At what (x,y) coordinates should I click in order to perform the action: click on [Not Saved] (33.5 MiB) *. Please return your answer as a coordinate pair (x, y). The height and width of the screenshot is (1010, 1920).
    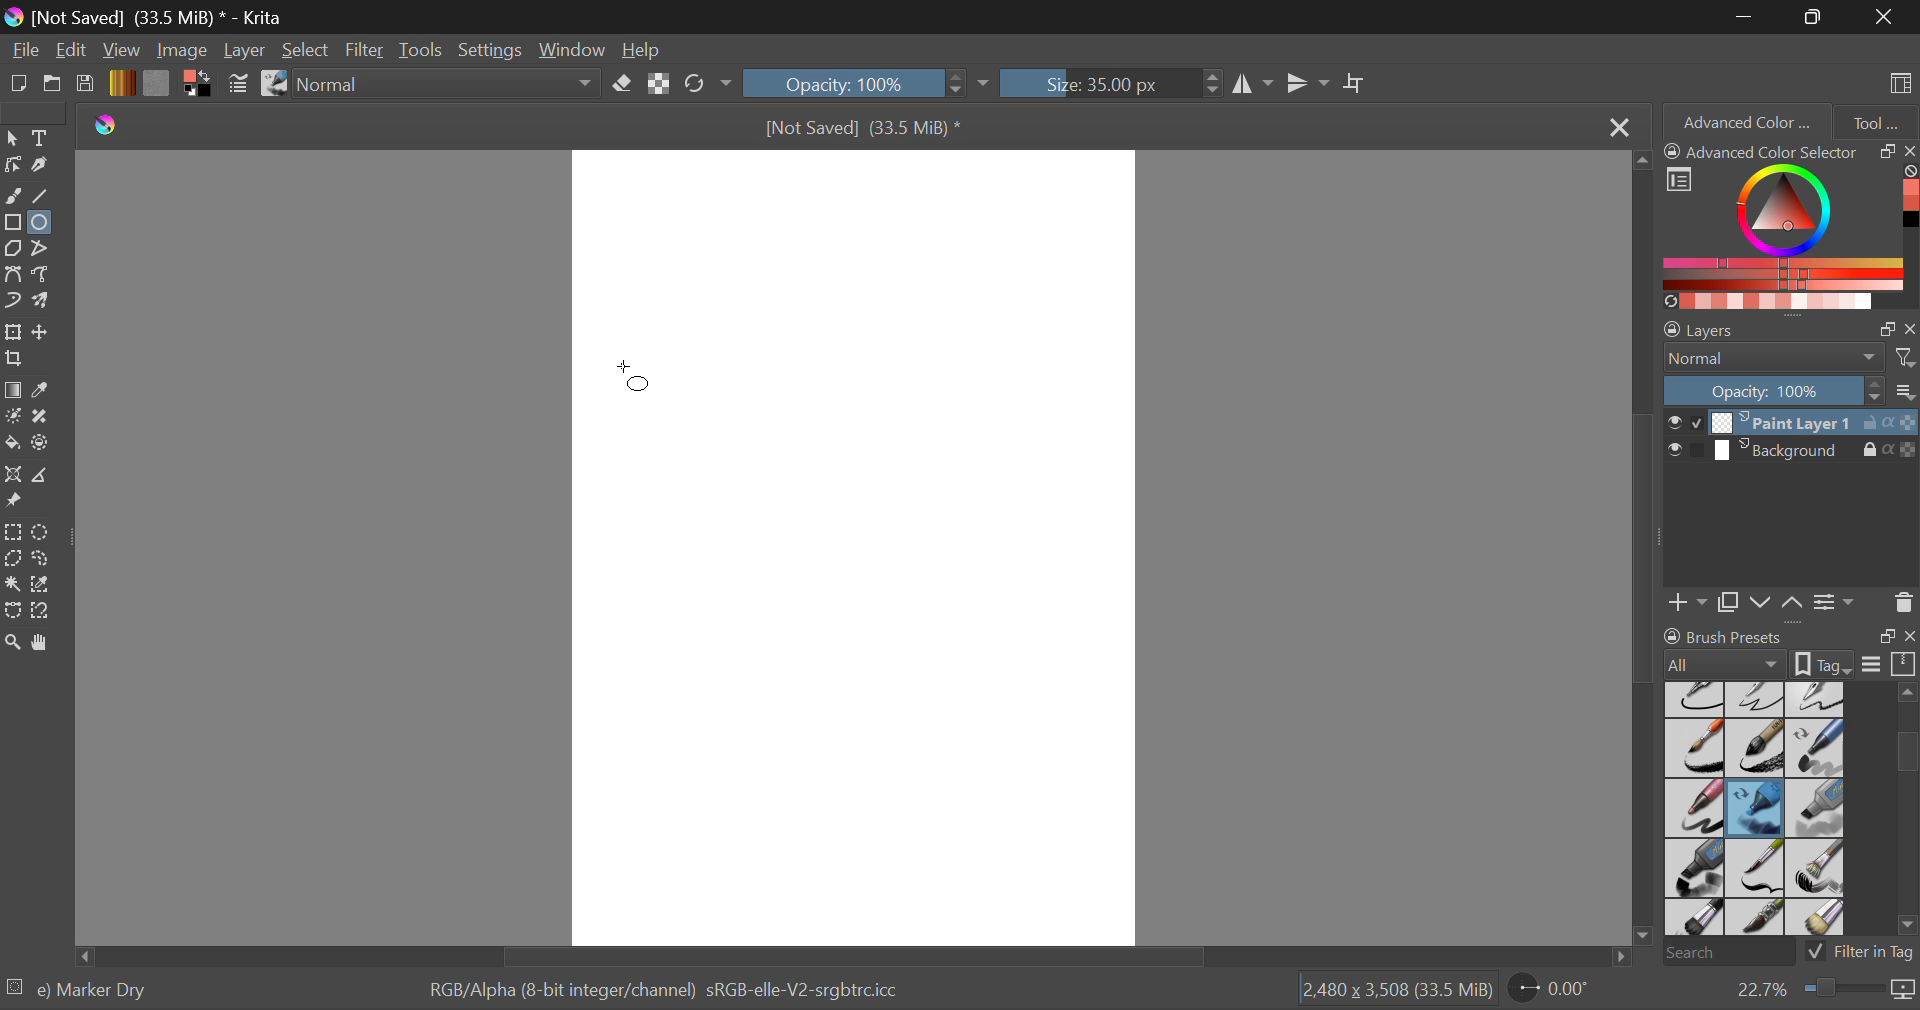
    Looking at the image, I should click on (873, 127).